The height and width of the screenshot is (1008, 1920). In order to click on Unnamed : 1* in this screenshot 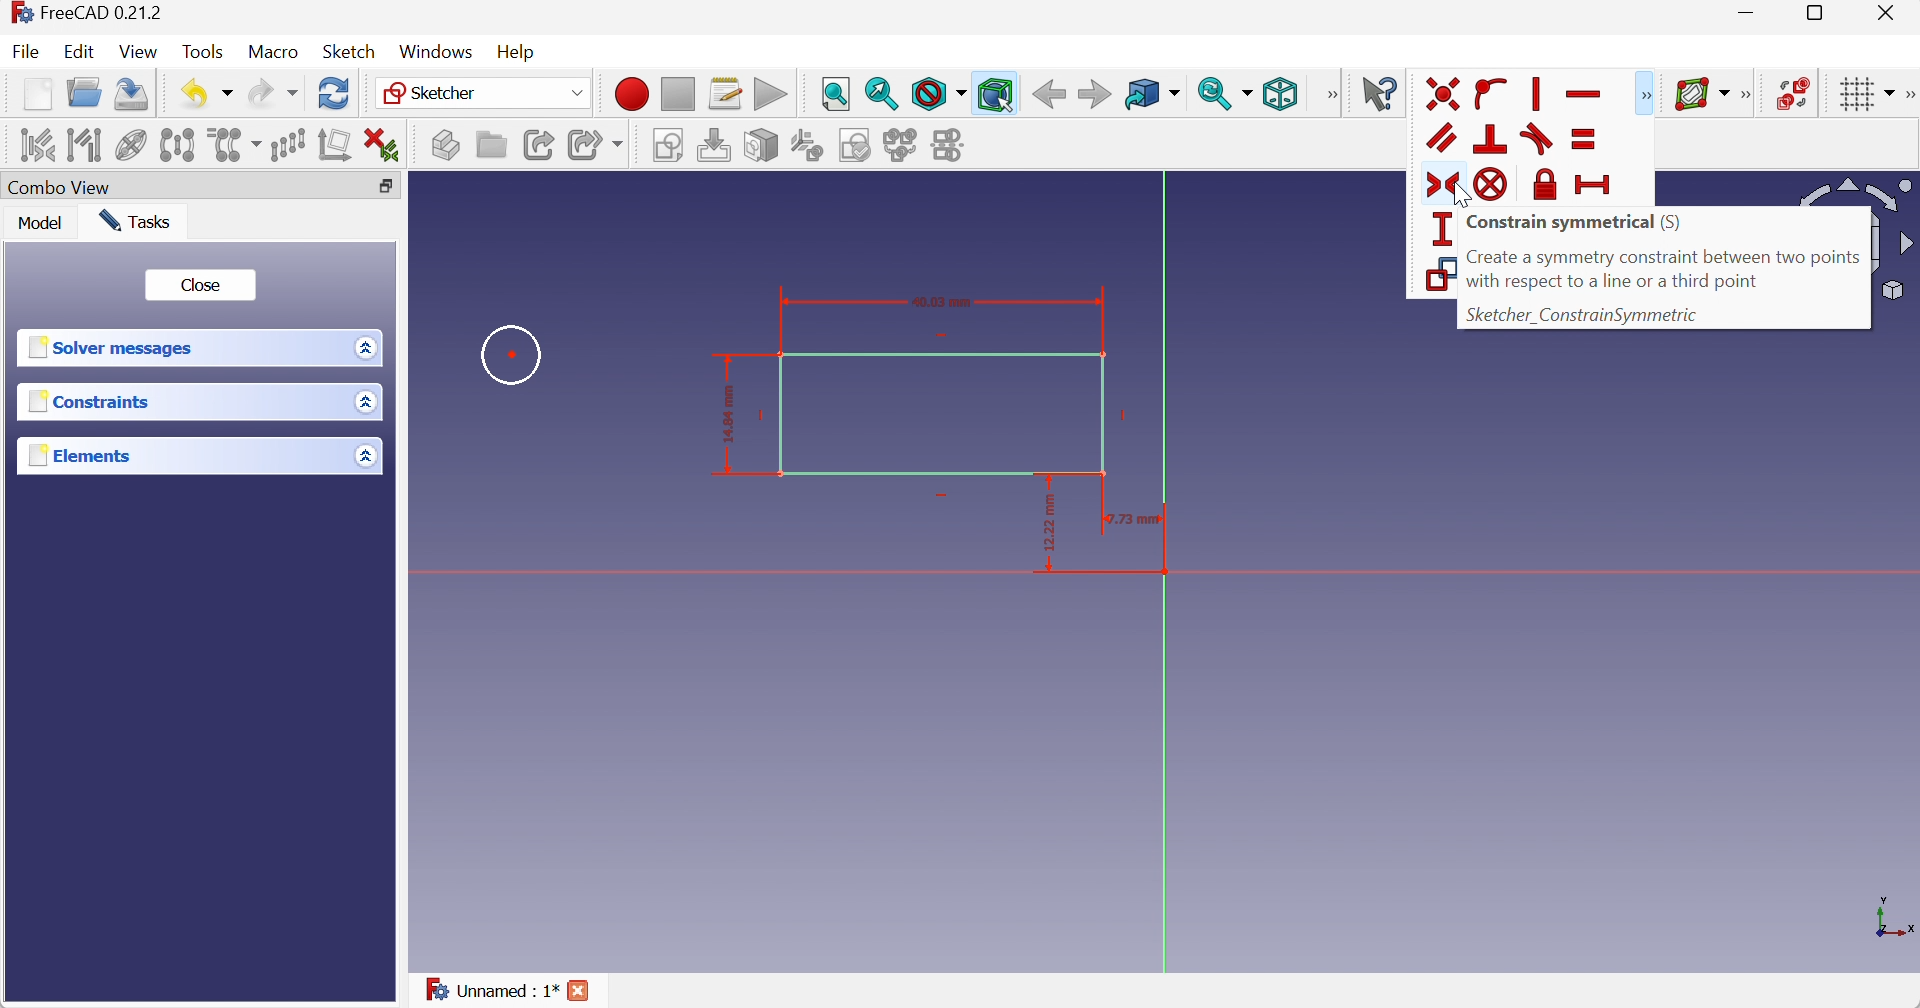, I will do `click(491, 987)`.